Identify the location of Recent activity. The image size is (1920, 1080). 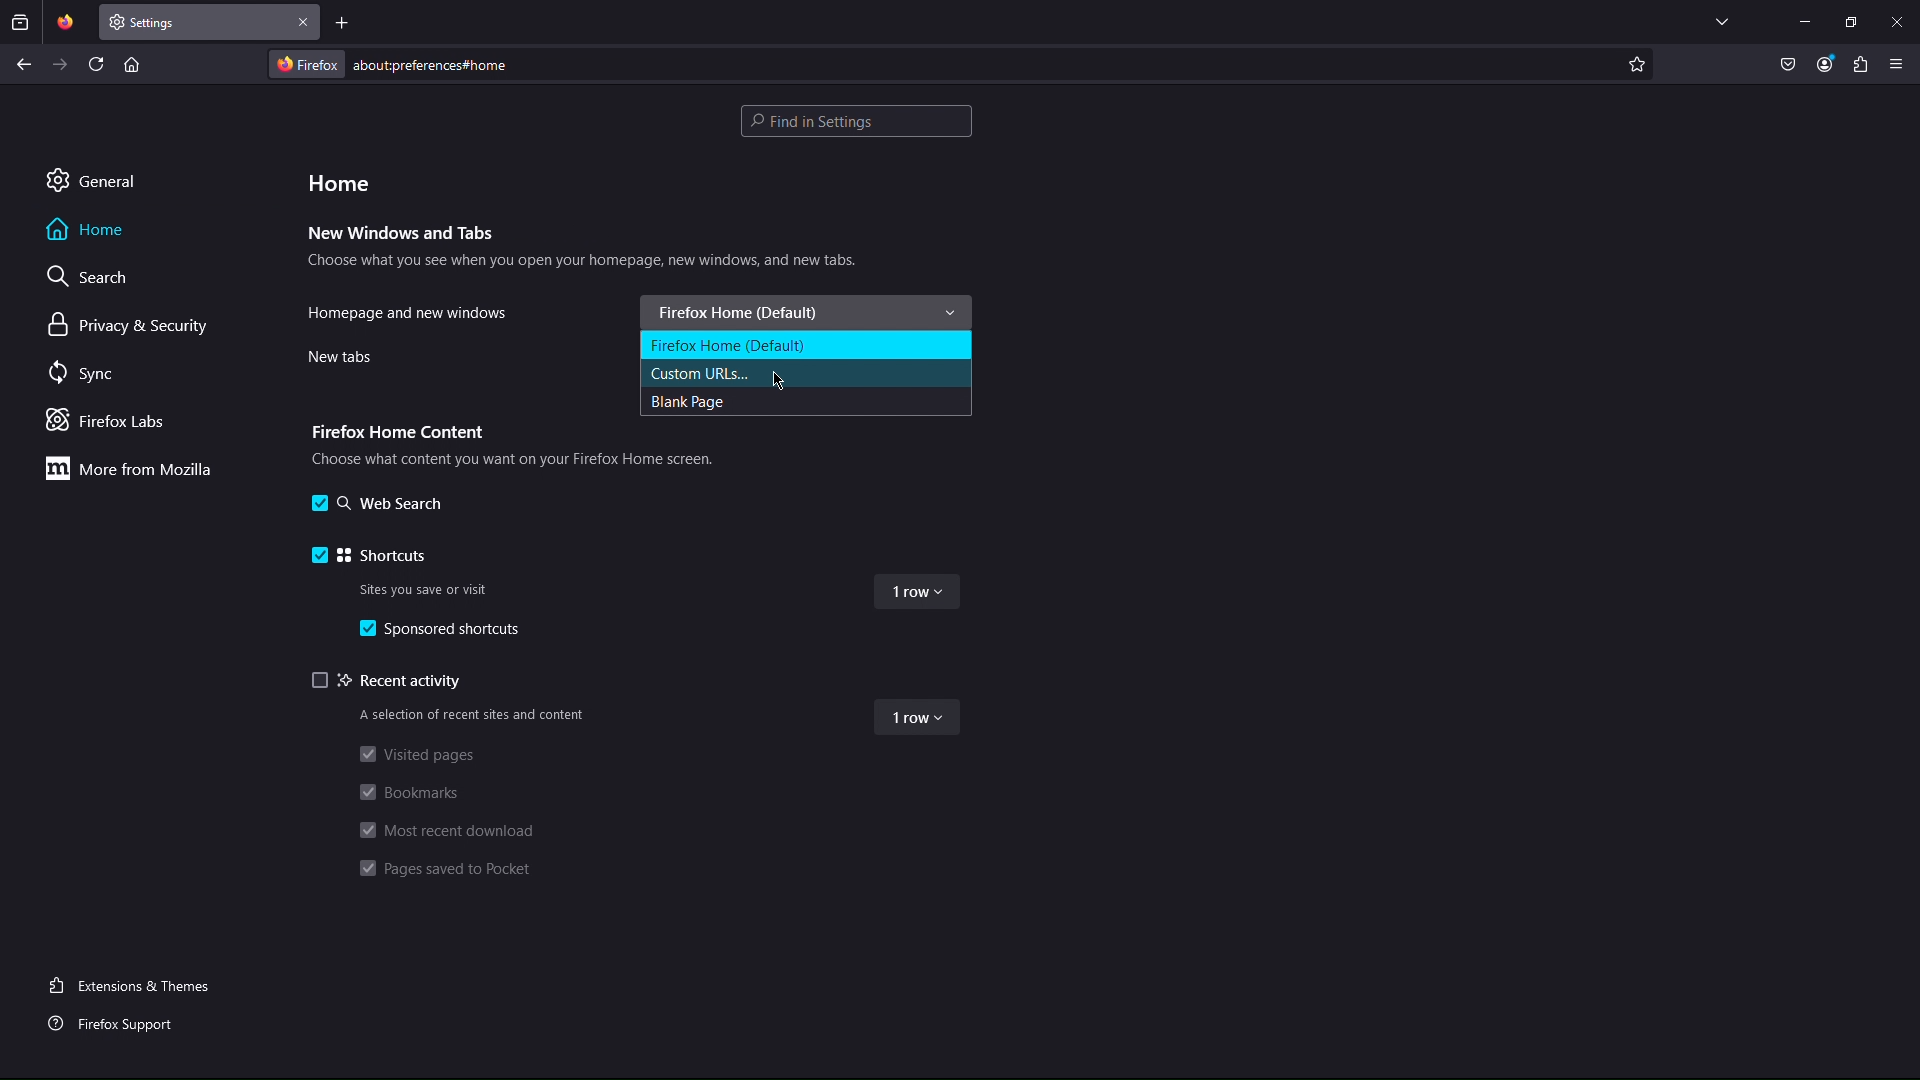
(391, 683).